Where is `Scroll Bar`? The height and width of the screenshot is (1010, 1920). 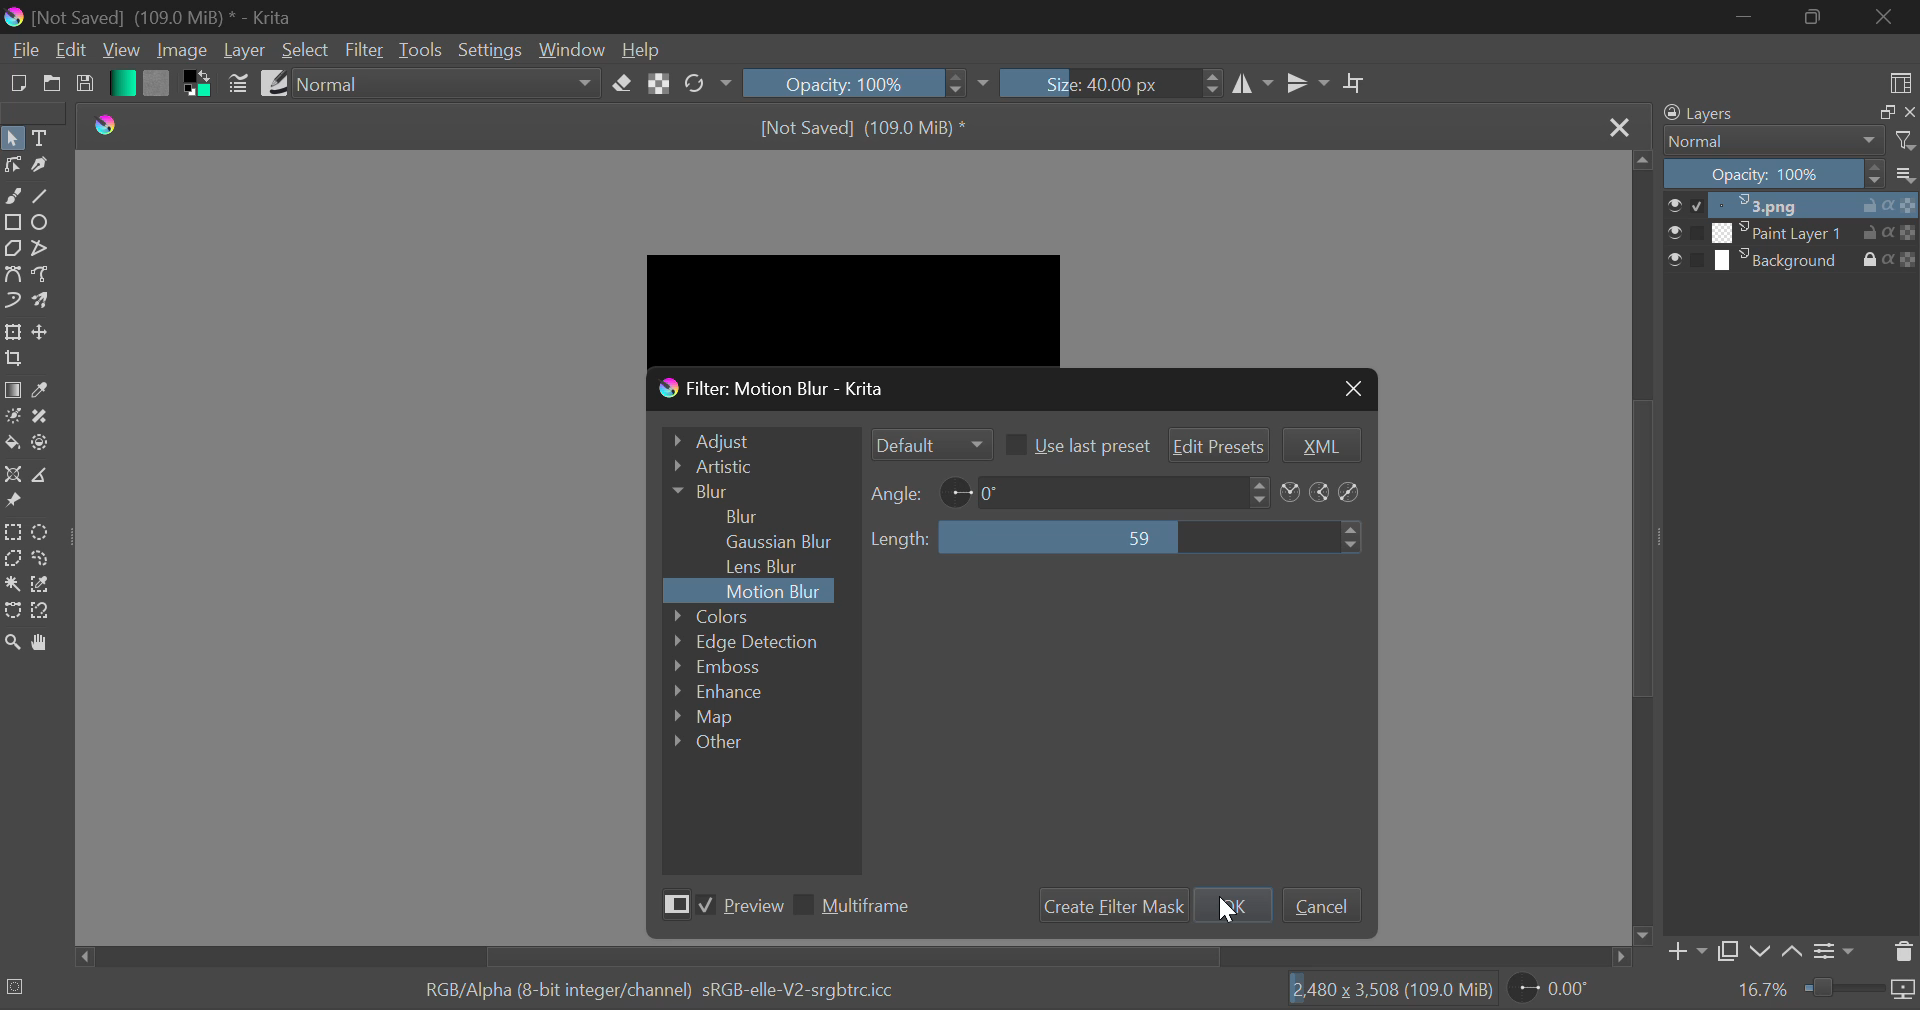 Scroll Bar is located at coordinates (853, 957).